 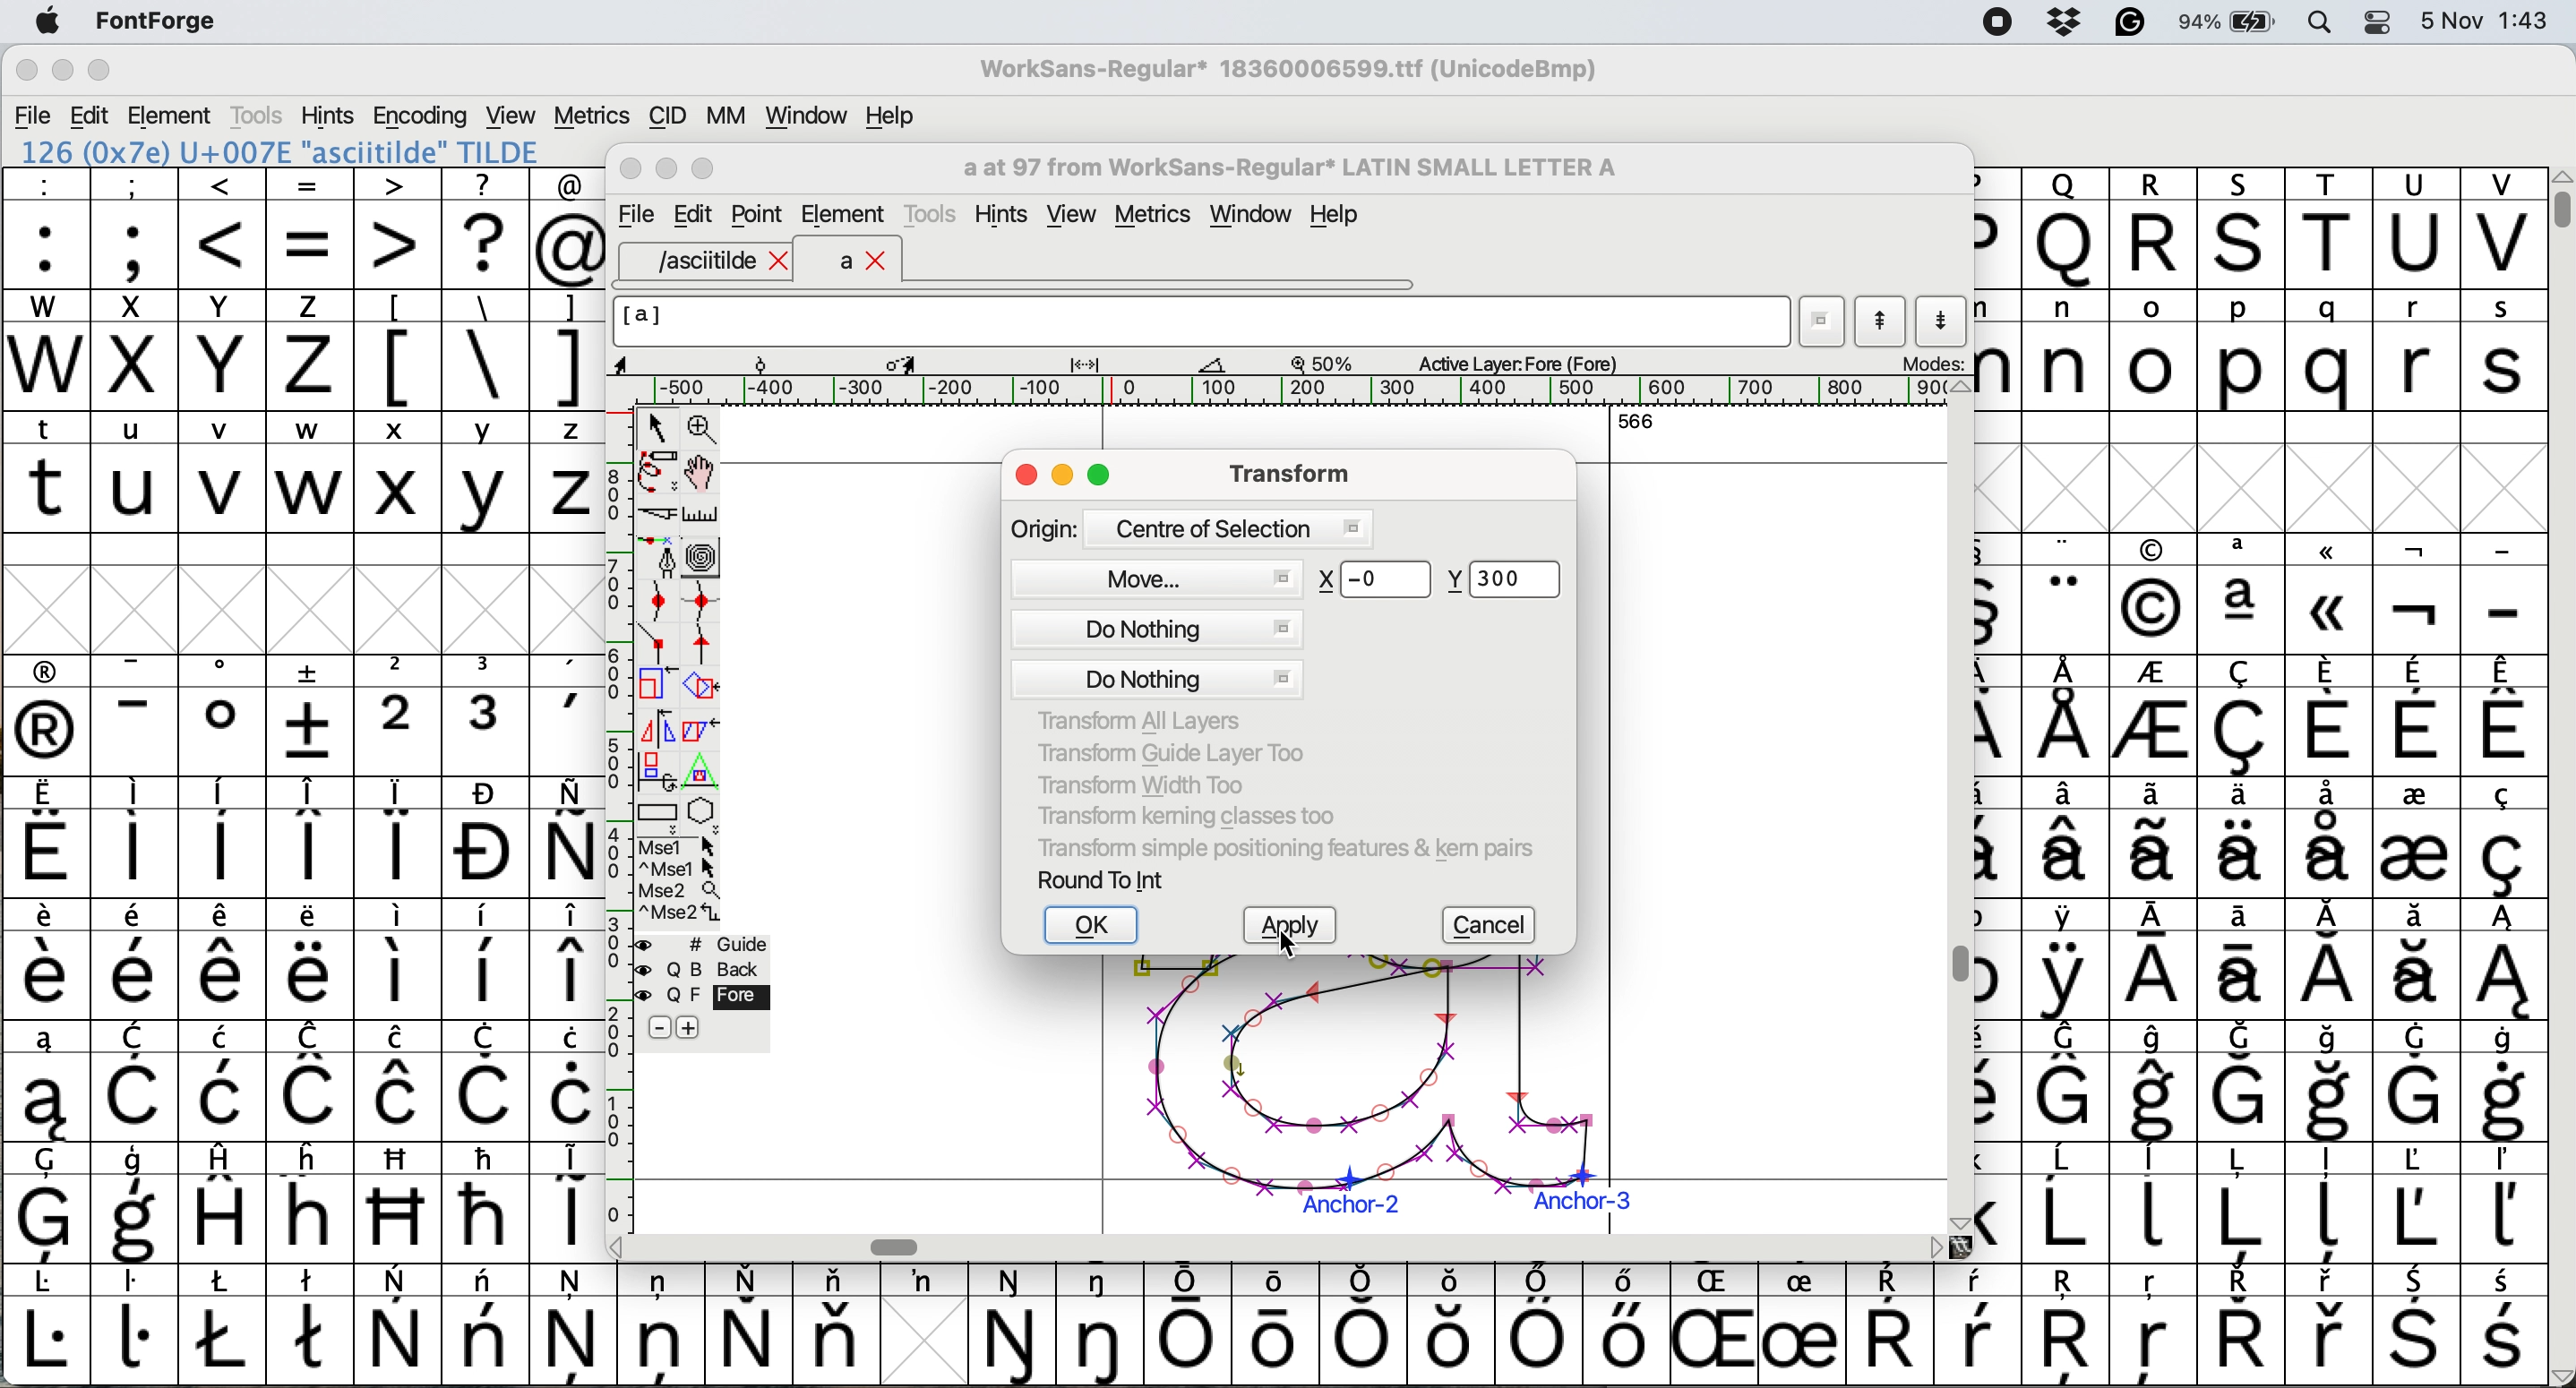 What do you see at coordinates (669, 169) in the screenshot?
I see `Minimise` at bounding box center [669, 169].